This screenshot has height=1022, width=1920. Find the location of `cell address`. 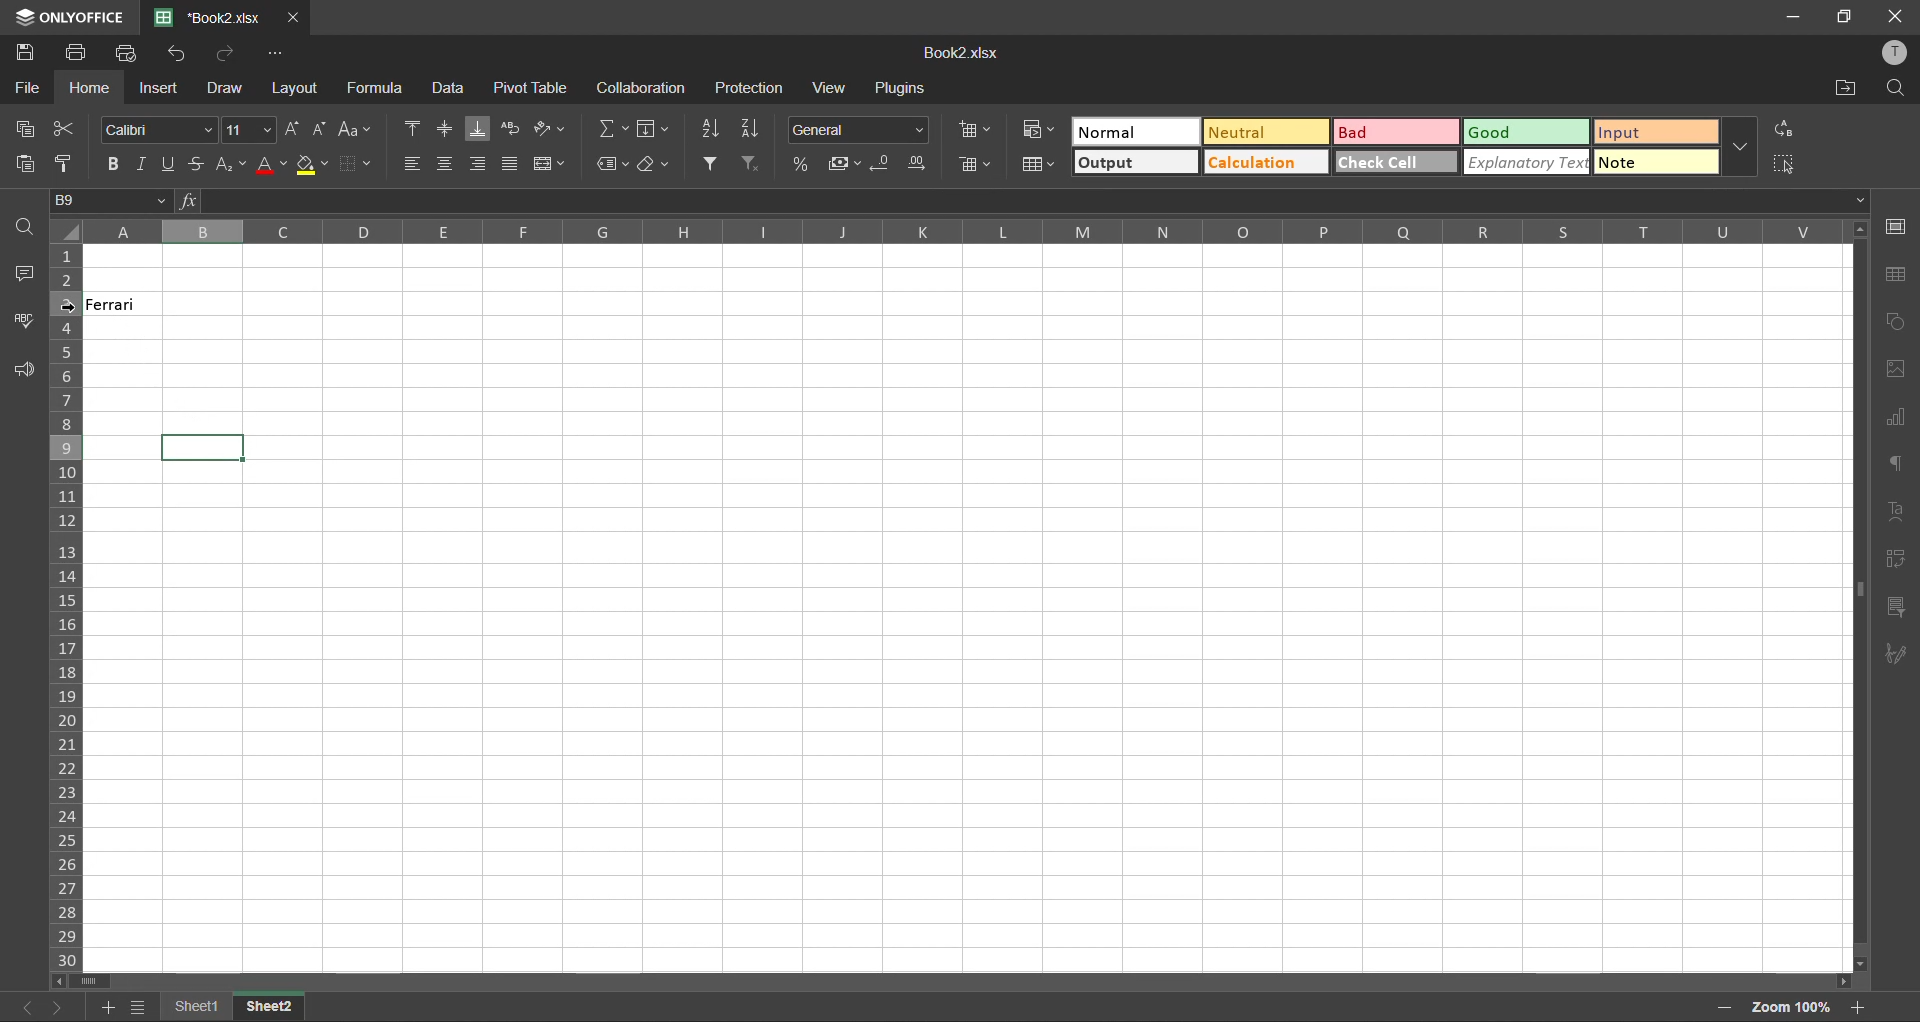

cell address is located at coordinates (114, 202).